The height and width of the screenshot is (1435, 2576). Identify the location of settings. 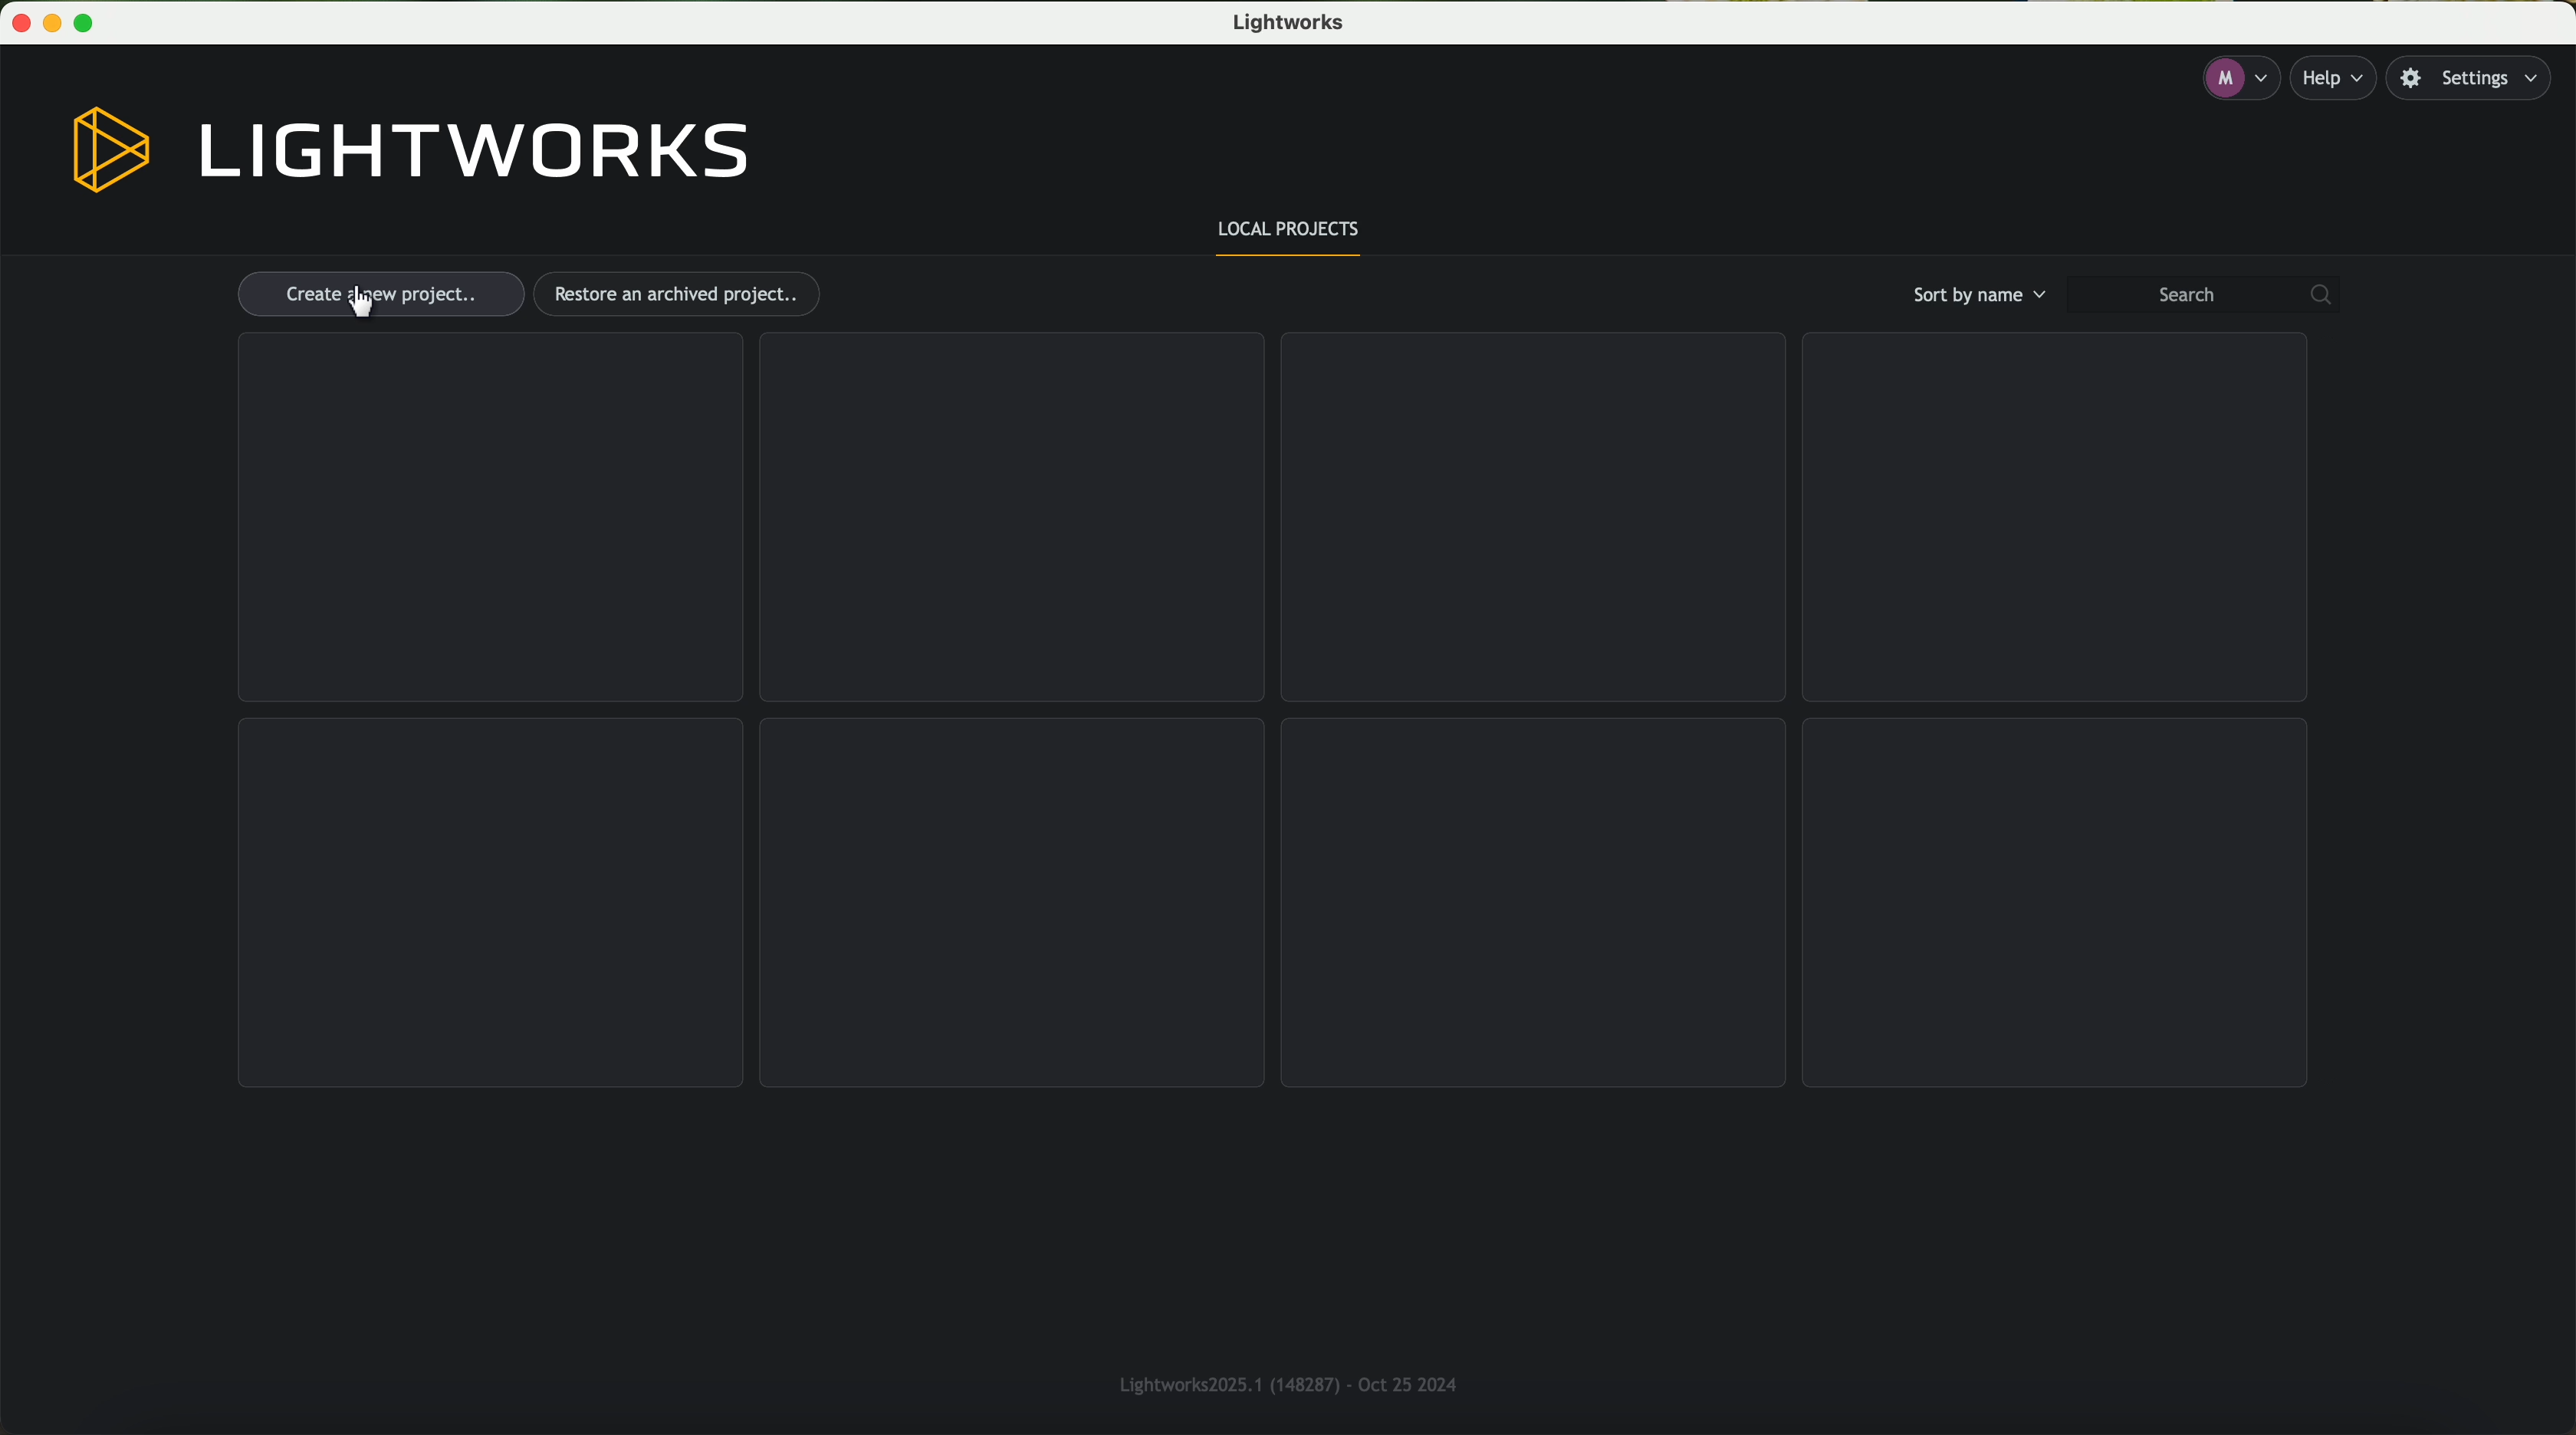
(2478, 79).